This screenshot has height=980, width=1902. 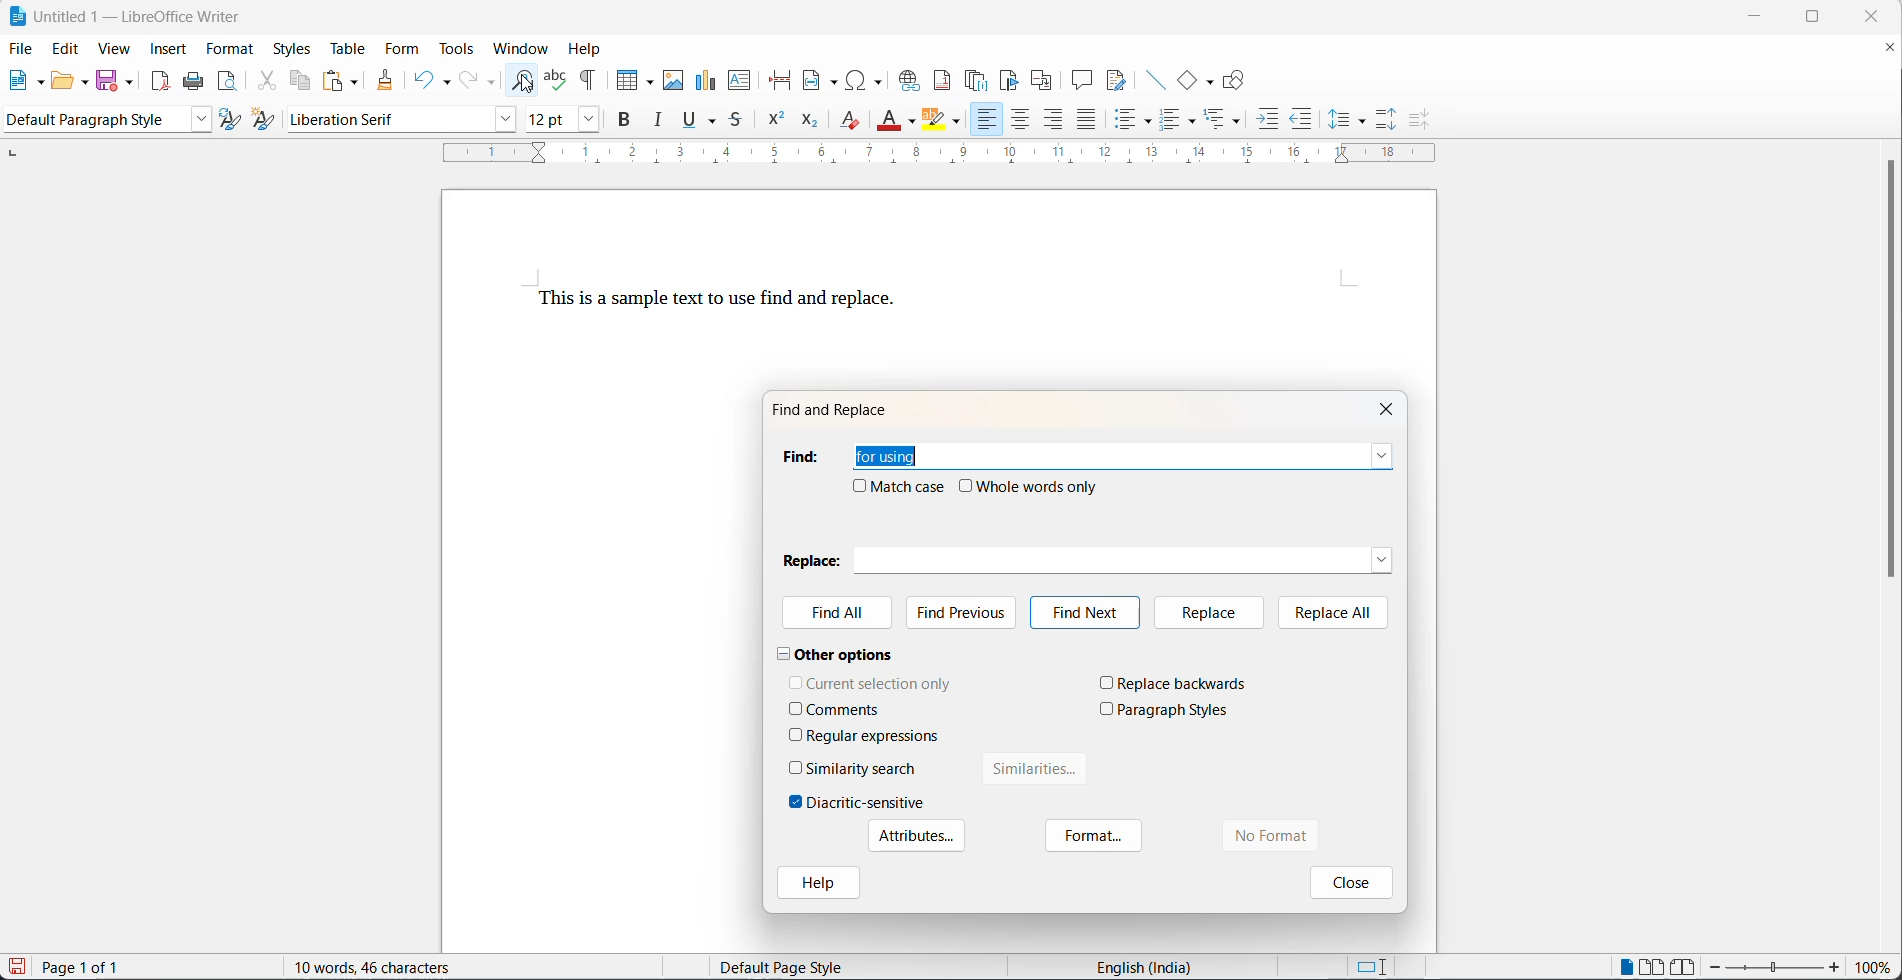 I want to click on checkbox, so click(x=796, y=681).